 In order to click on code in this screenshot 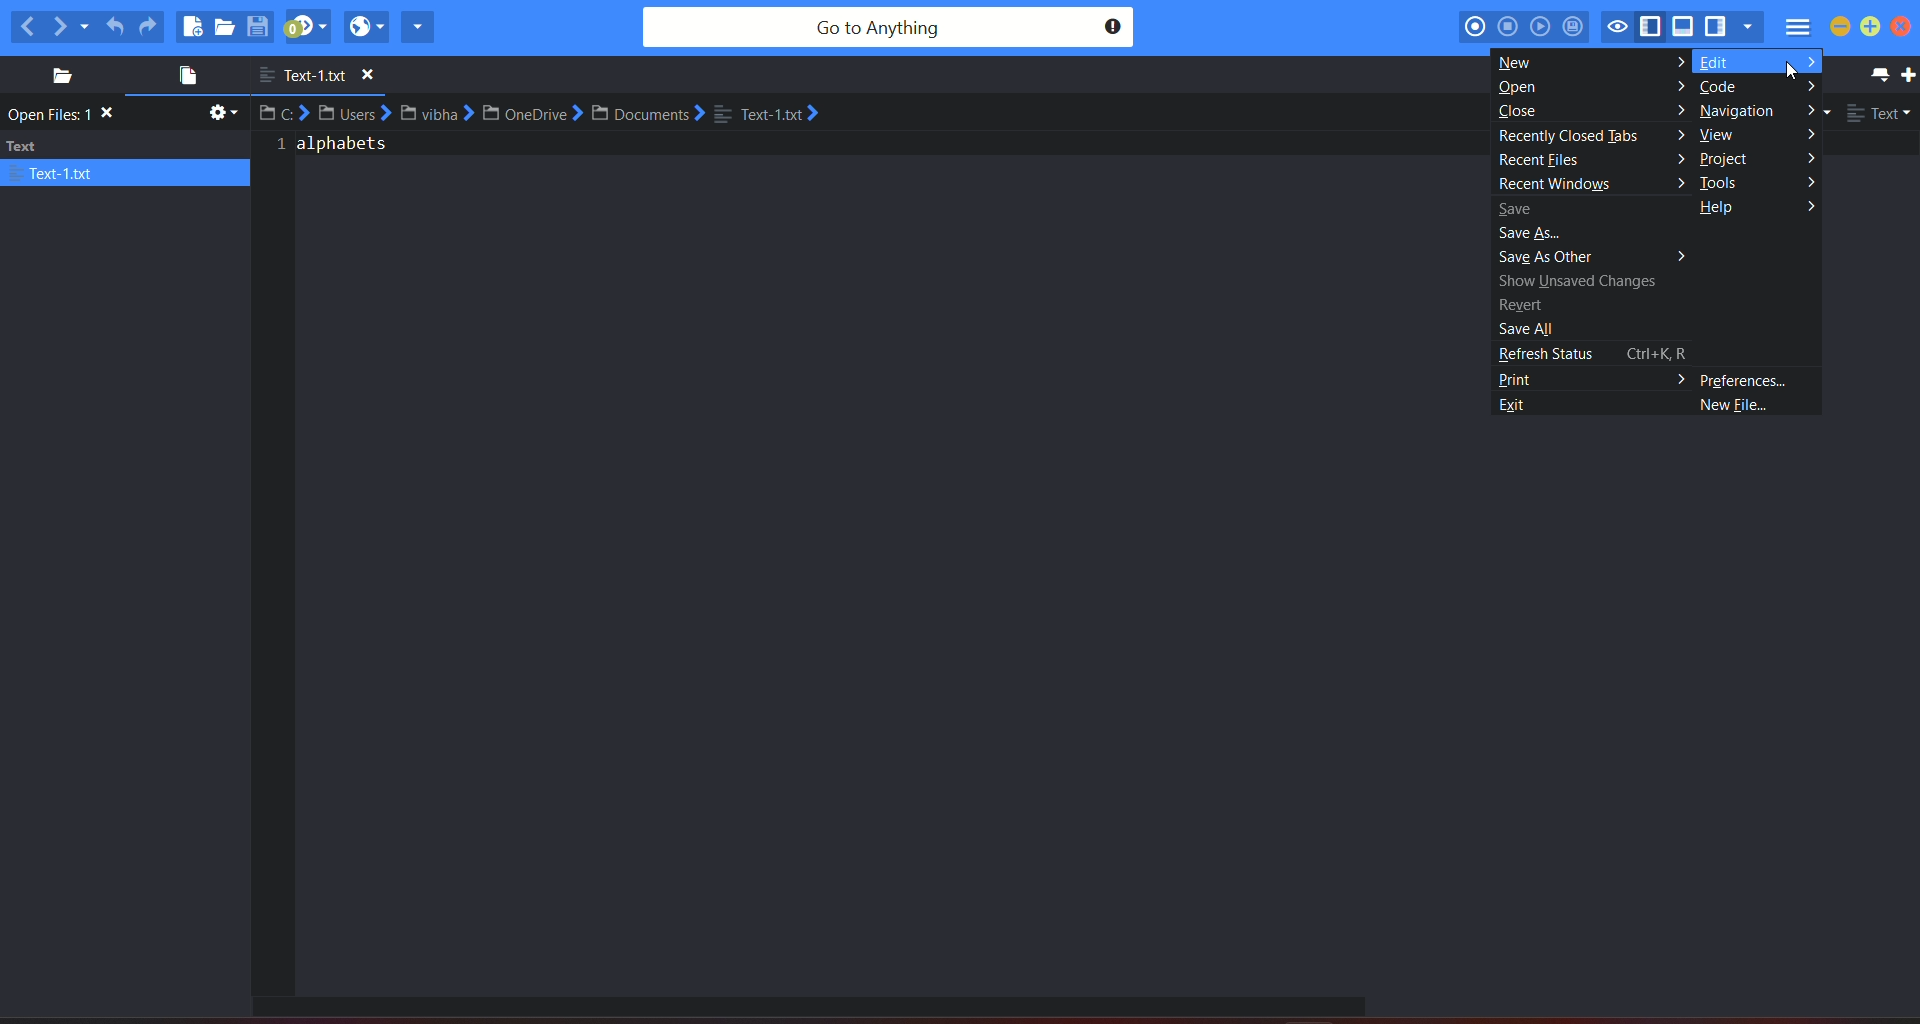, I will do `click(1723, 87)`.